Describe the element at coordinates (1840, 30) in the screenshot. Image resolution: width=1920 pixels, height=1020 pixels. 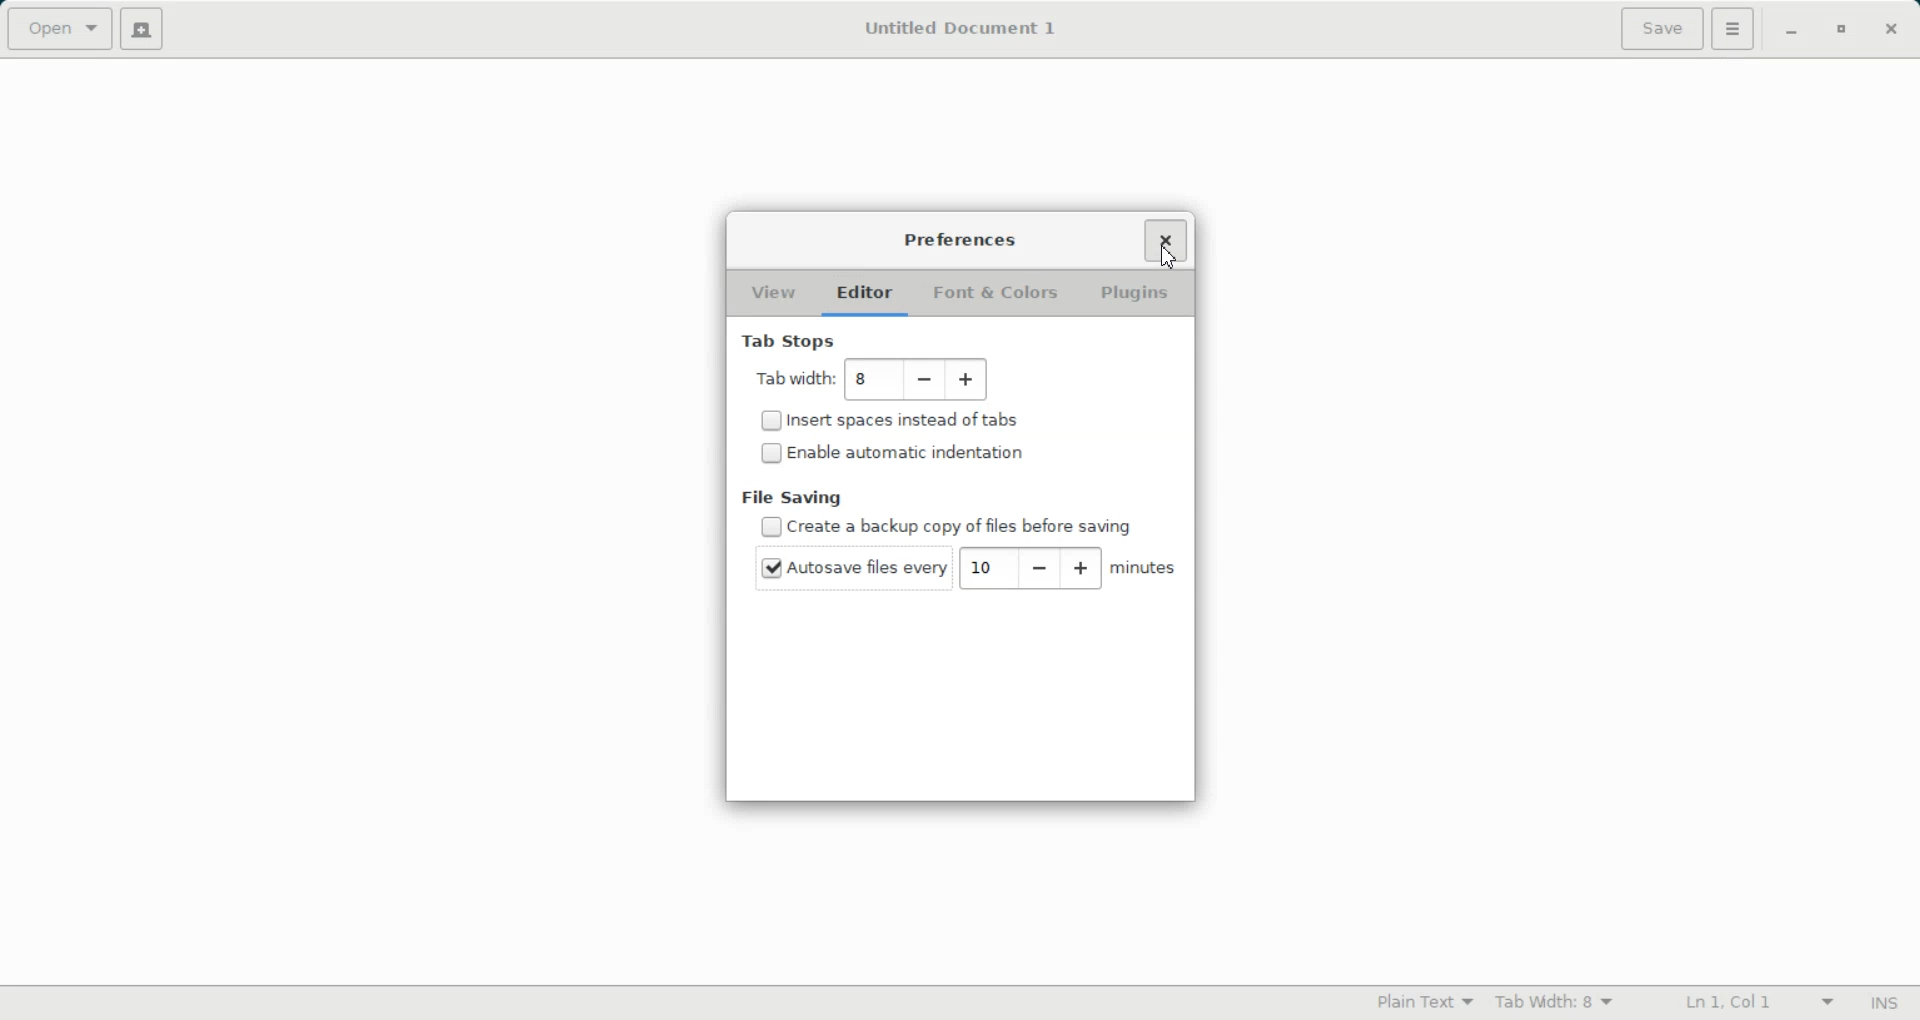
I see `Maximize` at that location.